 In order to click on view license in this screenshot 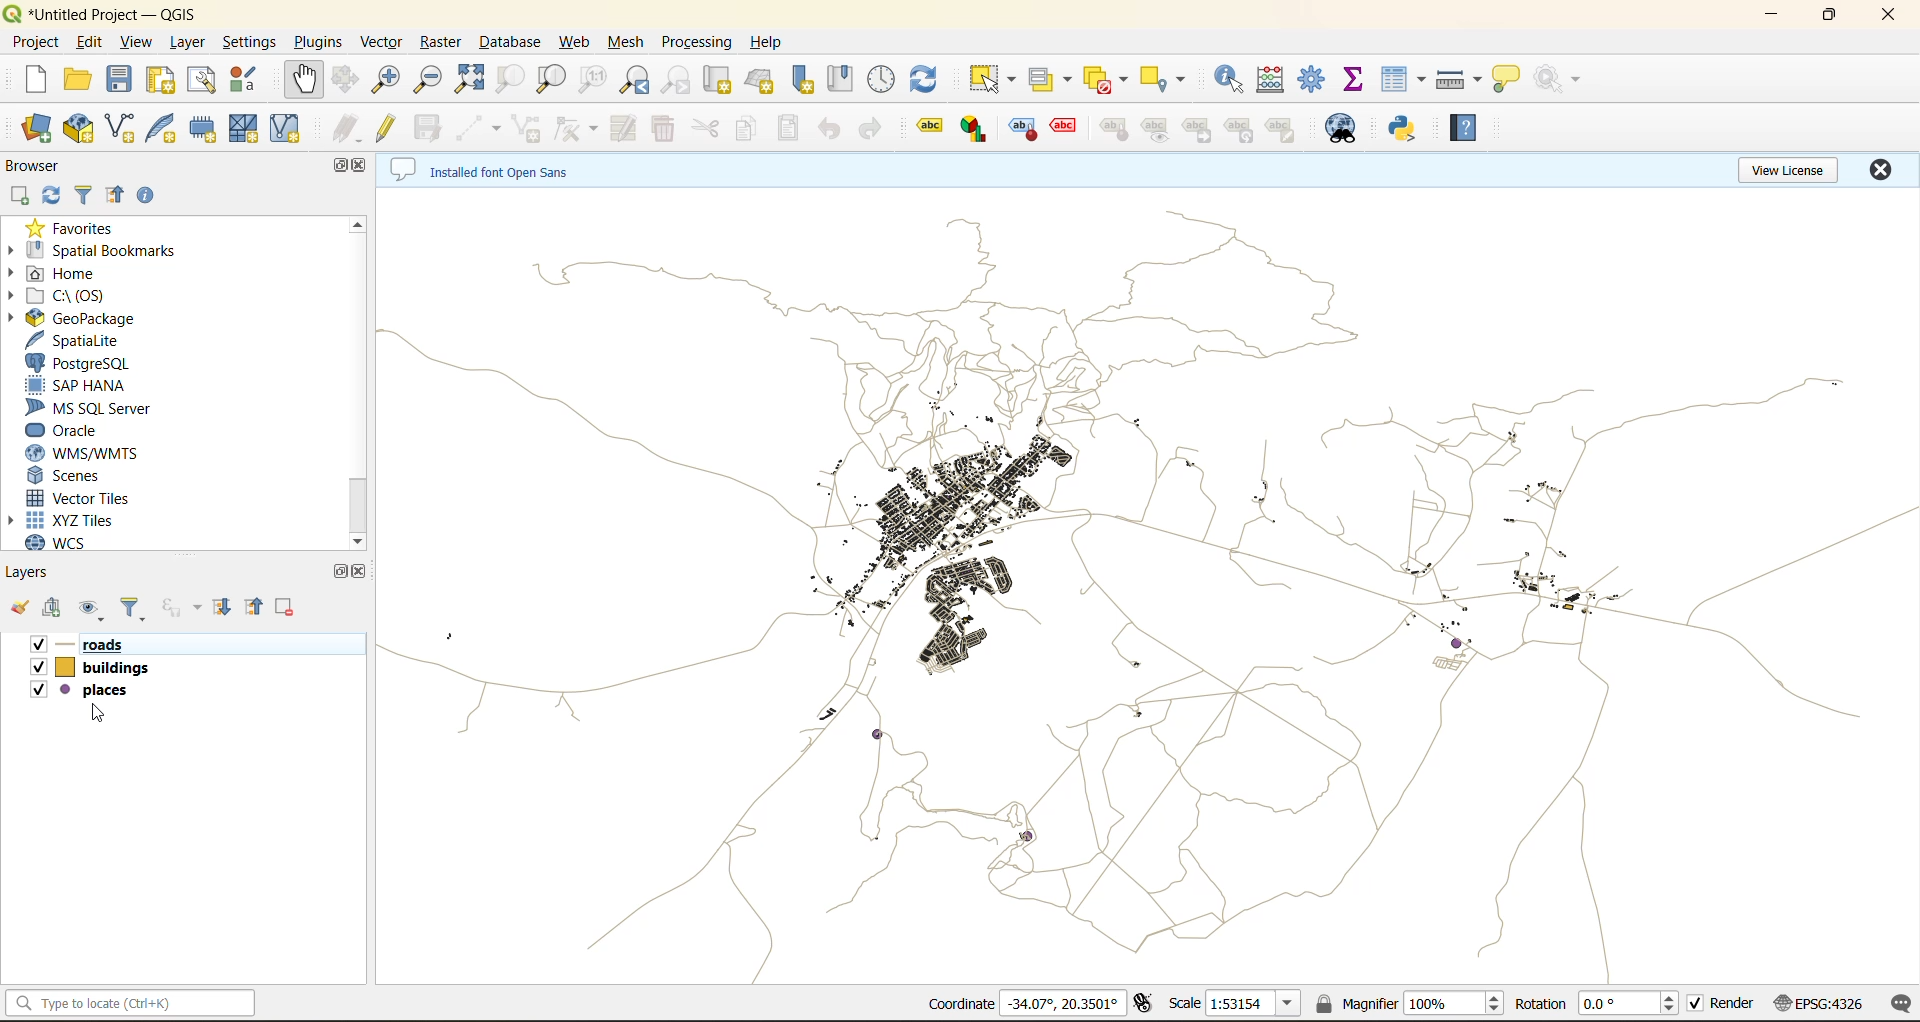, I will do `click(1788, 171)`.